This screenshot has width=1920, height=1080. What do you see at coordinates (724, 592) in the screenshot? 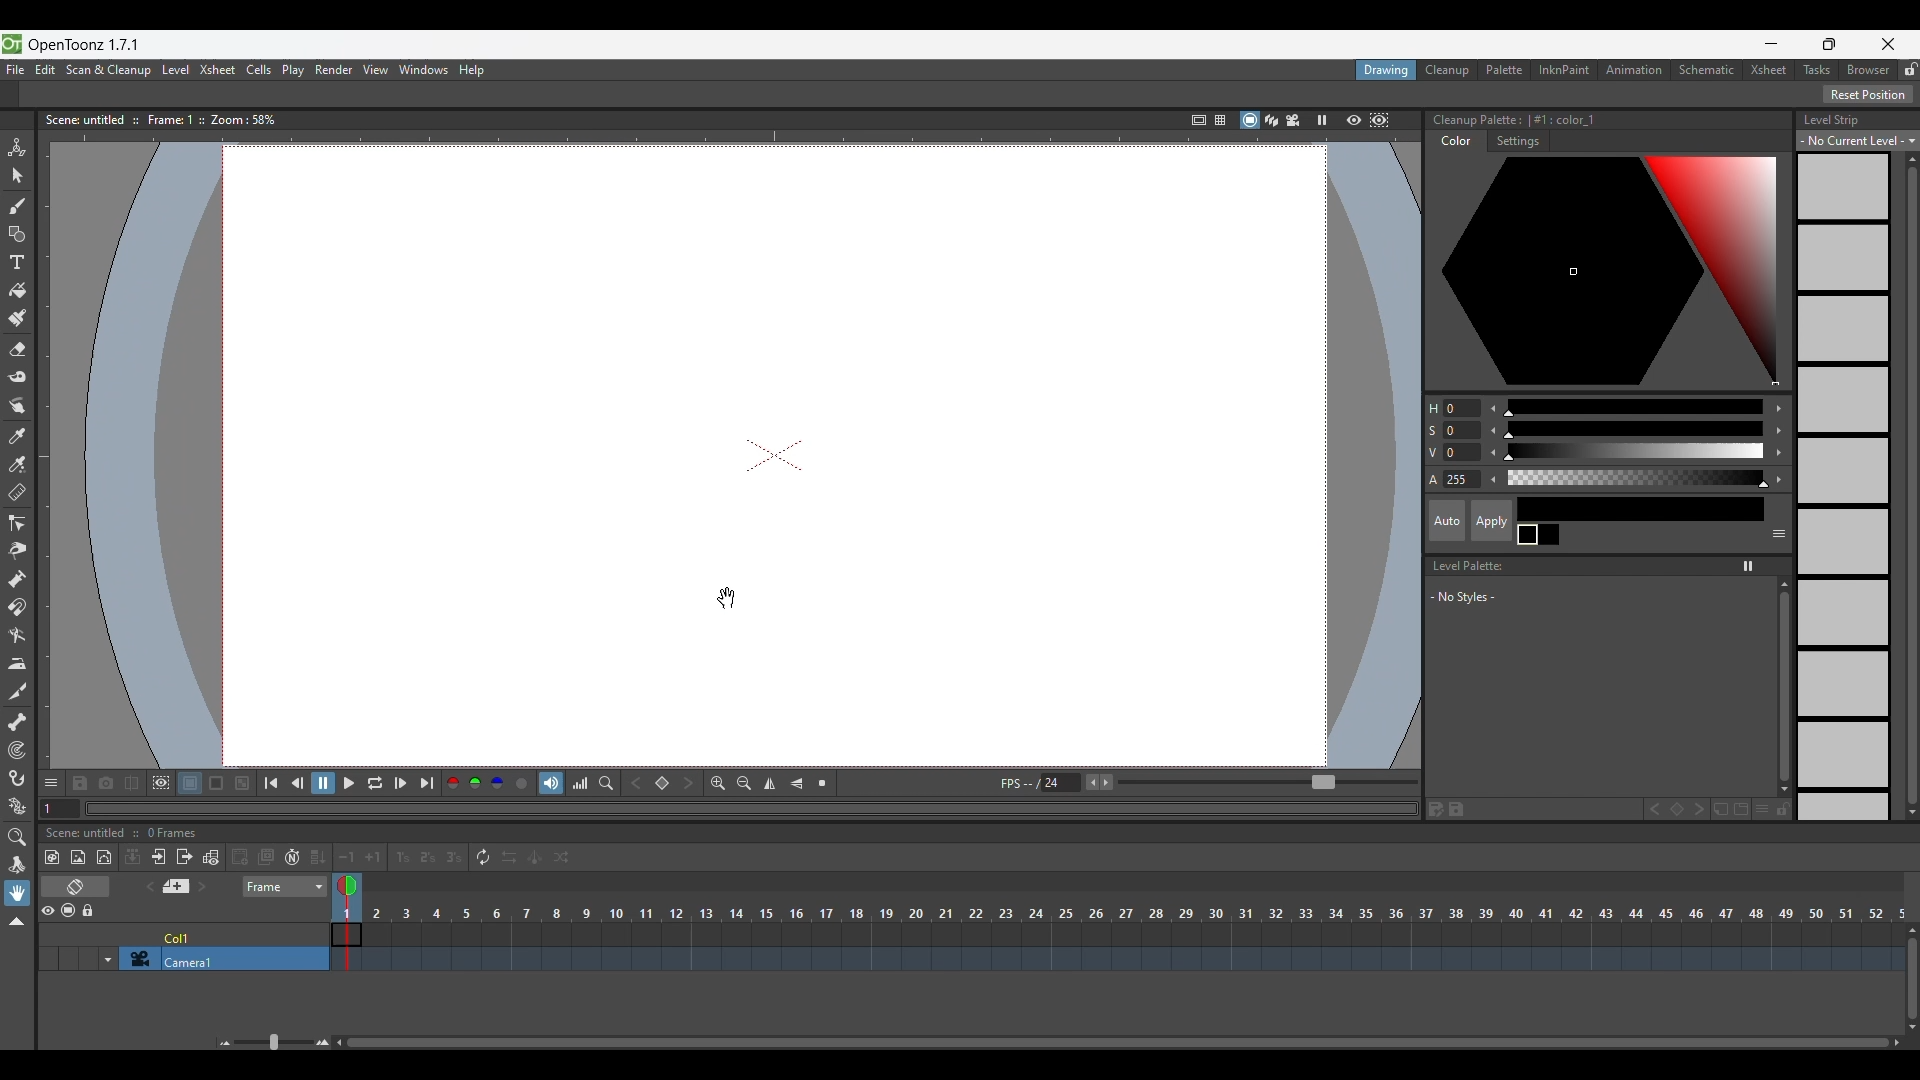
I see `cursor` at bounding box center [724, 592].